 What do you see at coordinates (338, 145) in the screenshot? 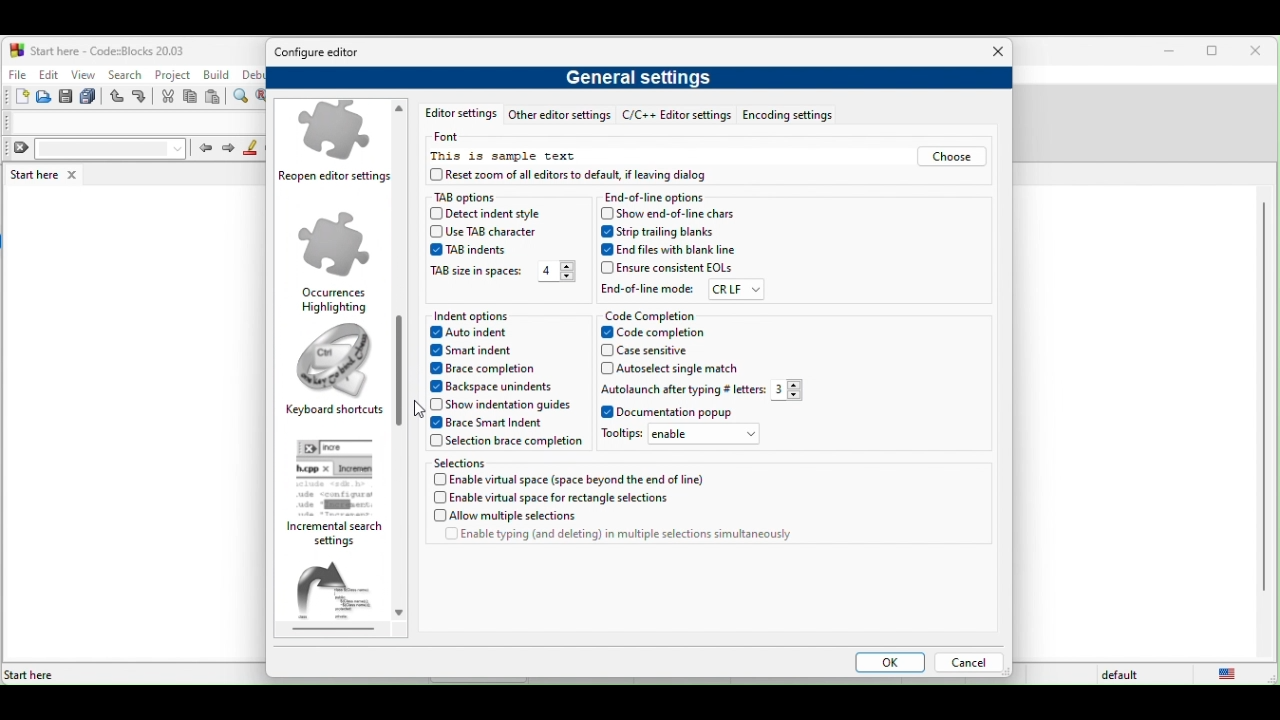
I see `reopen editor settings` at bounding box center [338, 145].